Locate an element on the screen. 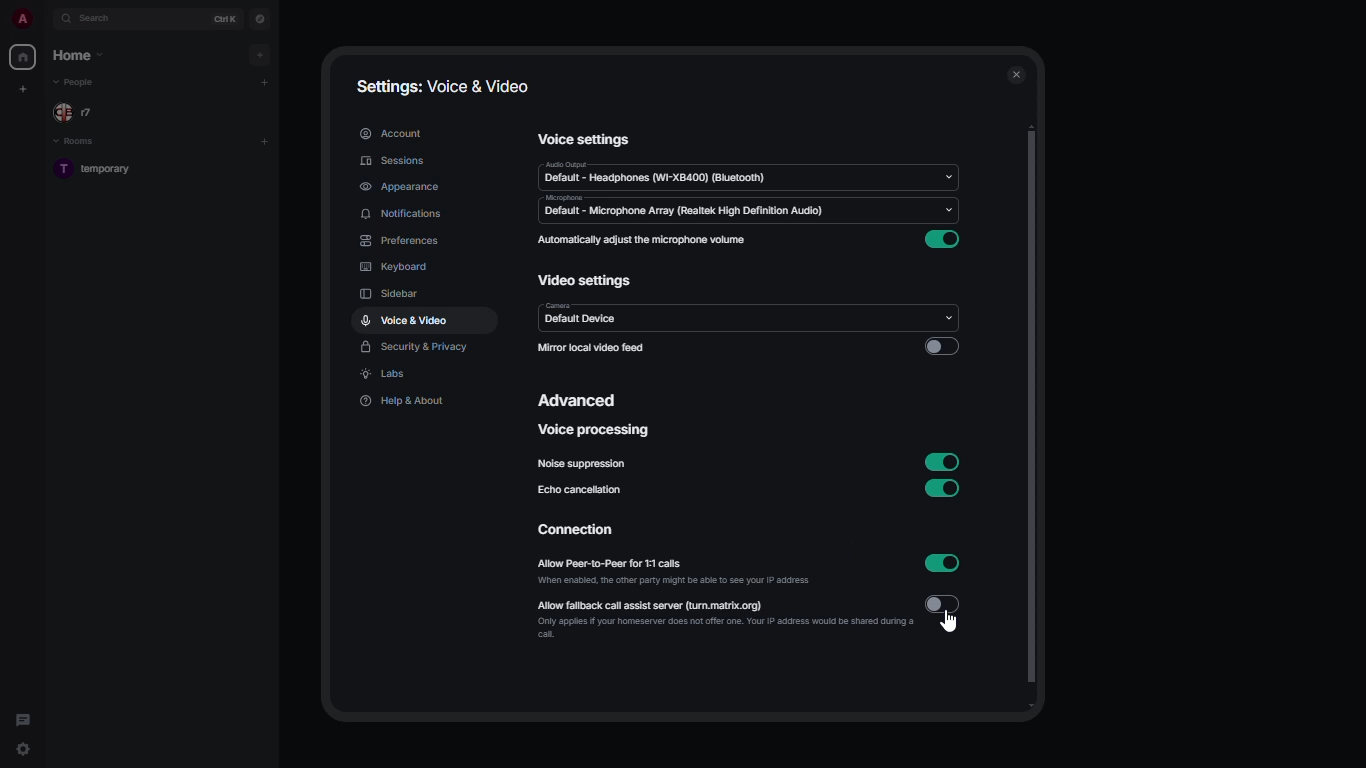 The height and width of the screenshot is (768, 1366). video settings is located at coordinates (587, 279).